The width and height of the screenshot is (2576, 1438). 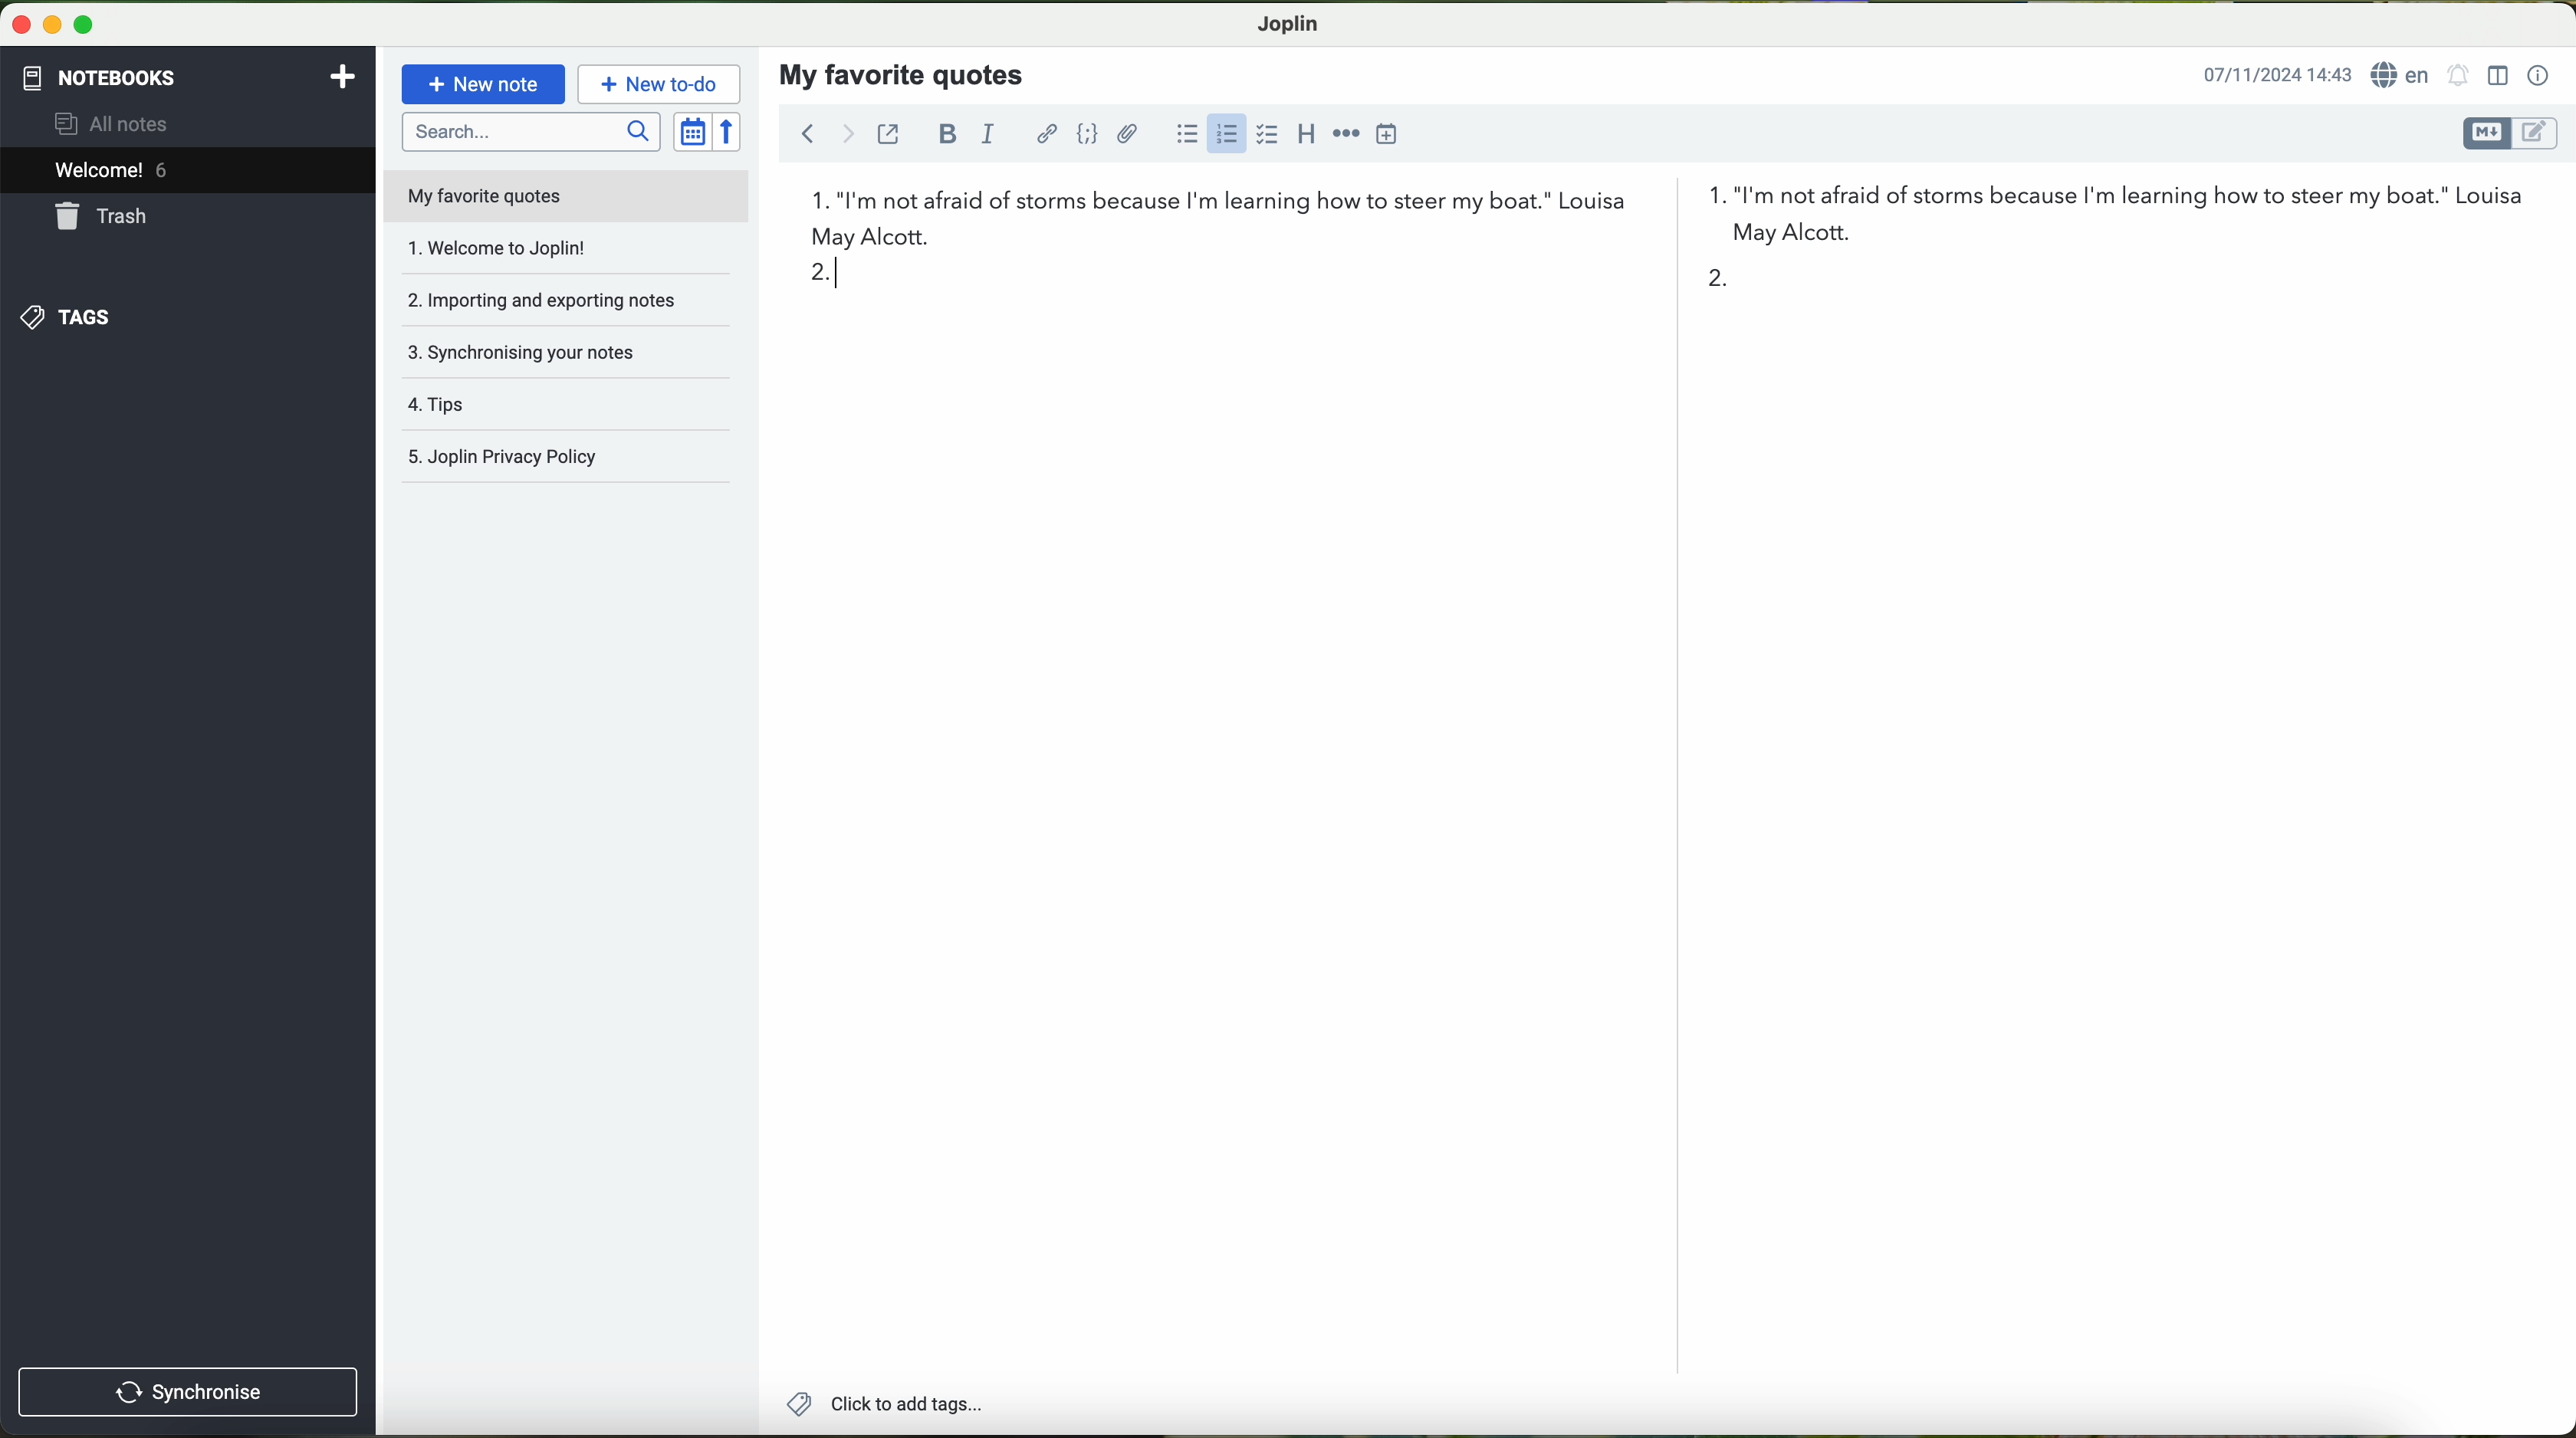 What do you see at coordinates (83, 31) in the screenshot?
I see `maximize` at bounding box center [83, 31].